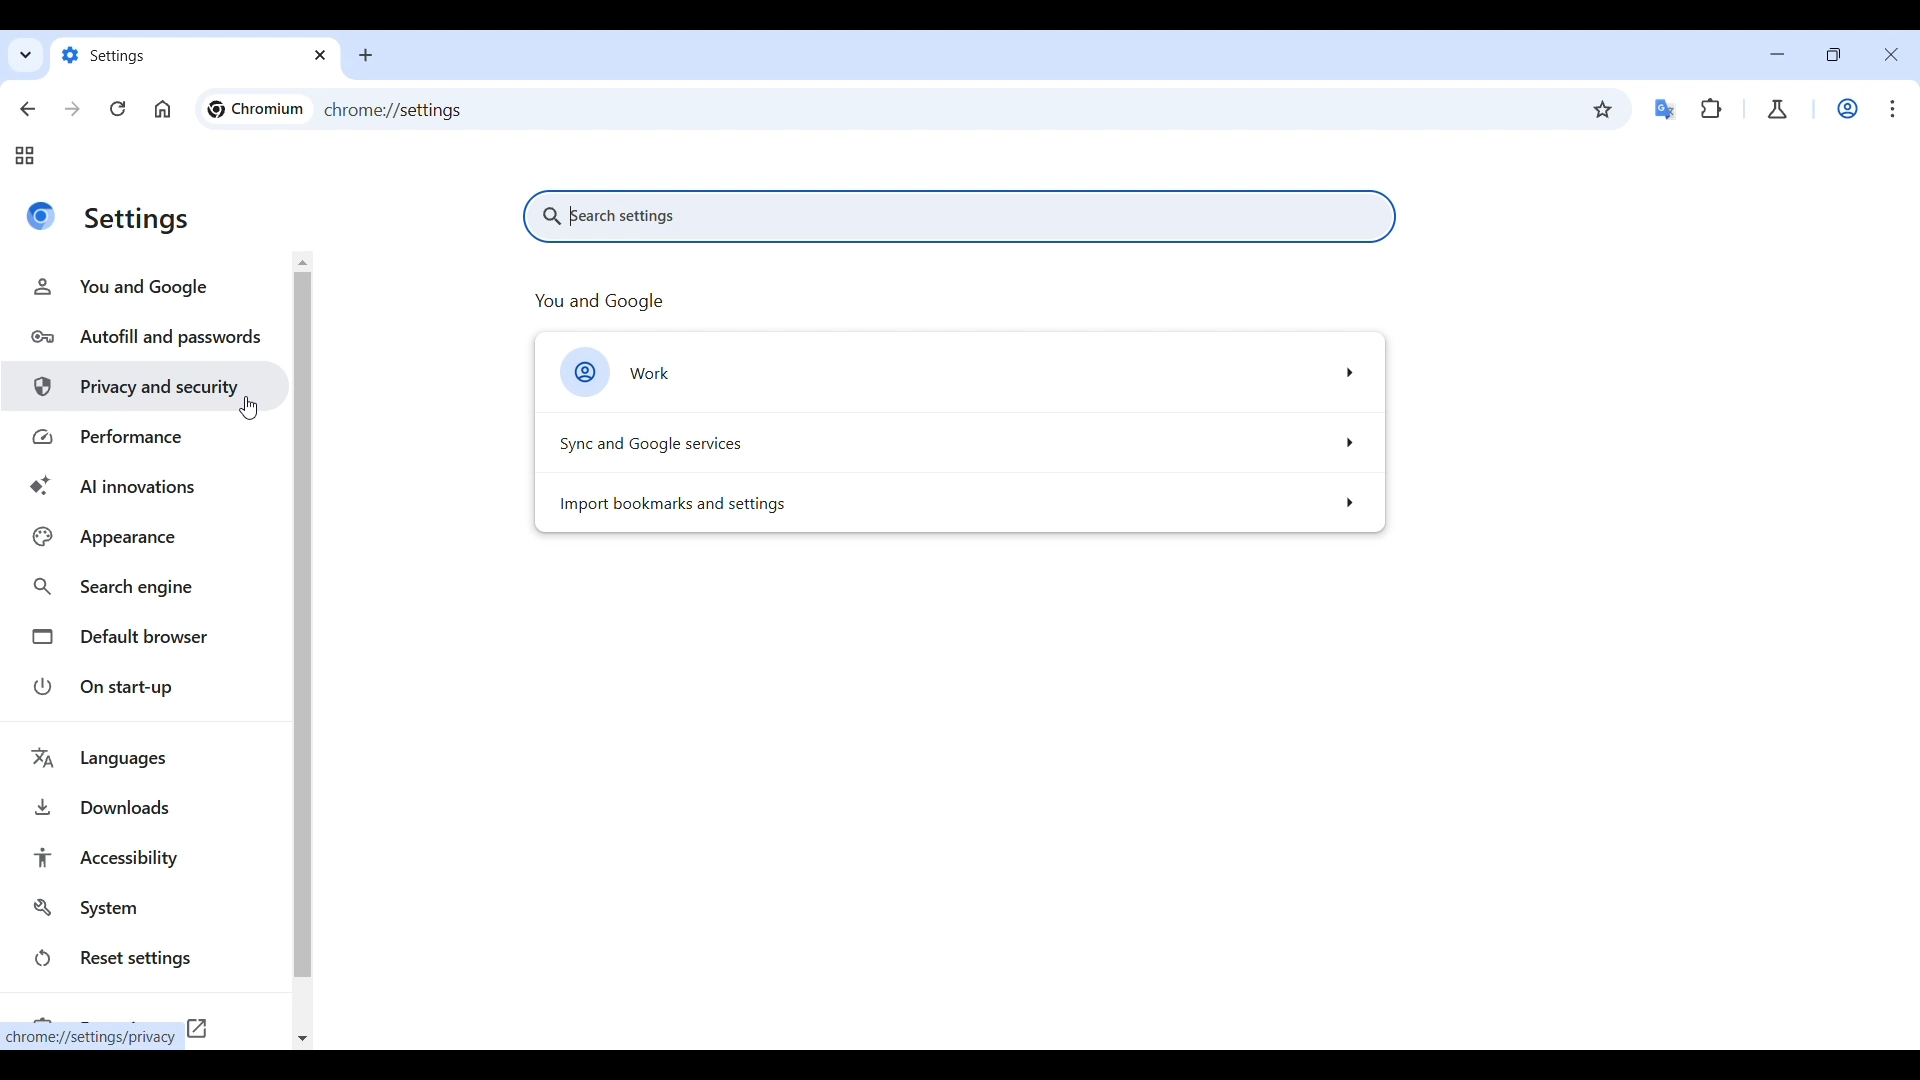 The height and width of the screenshot is (1080, 1920). I want to click on settings, so click(180, 53).